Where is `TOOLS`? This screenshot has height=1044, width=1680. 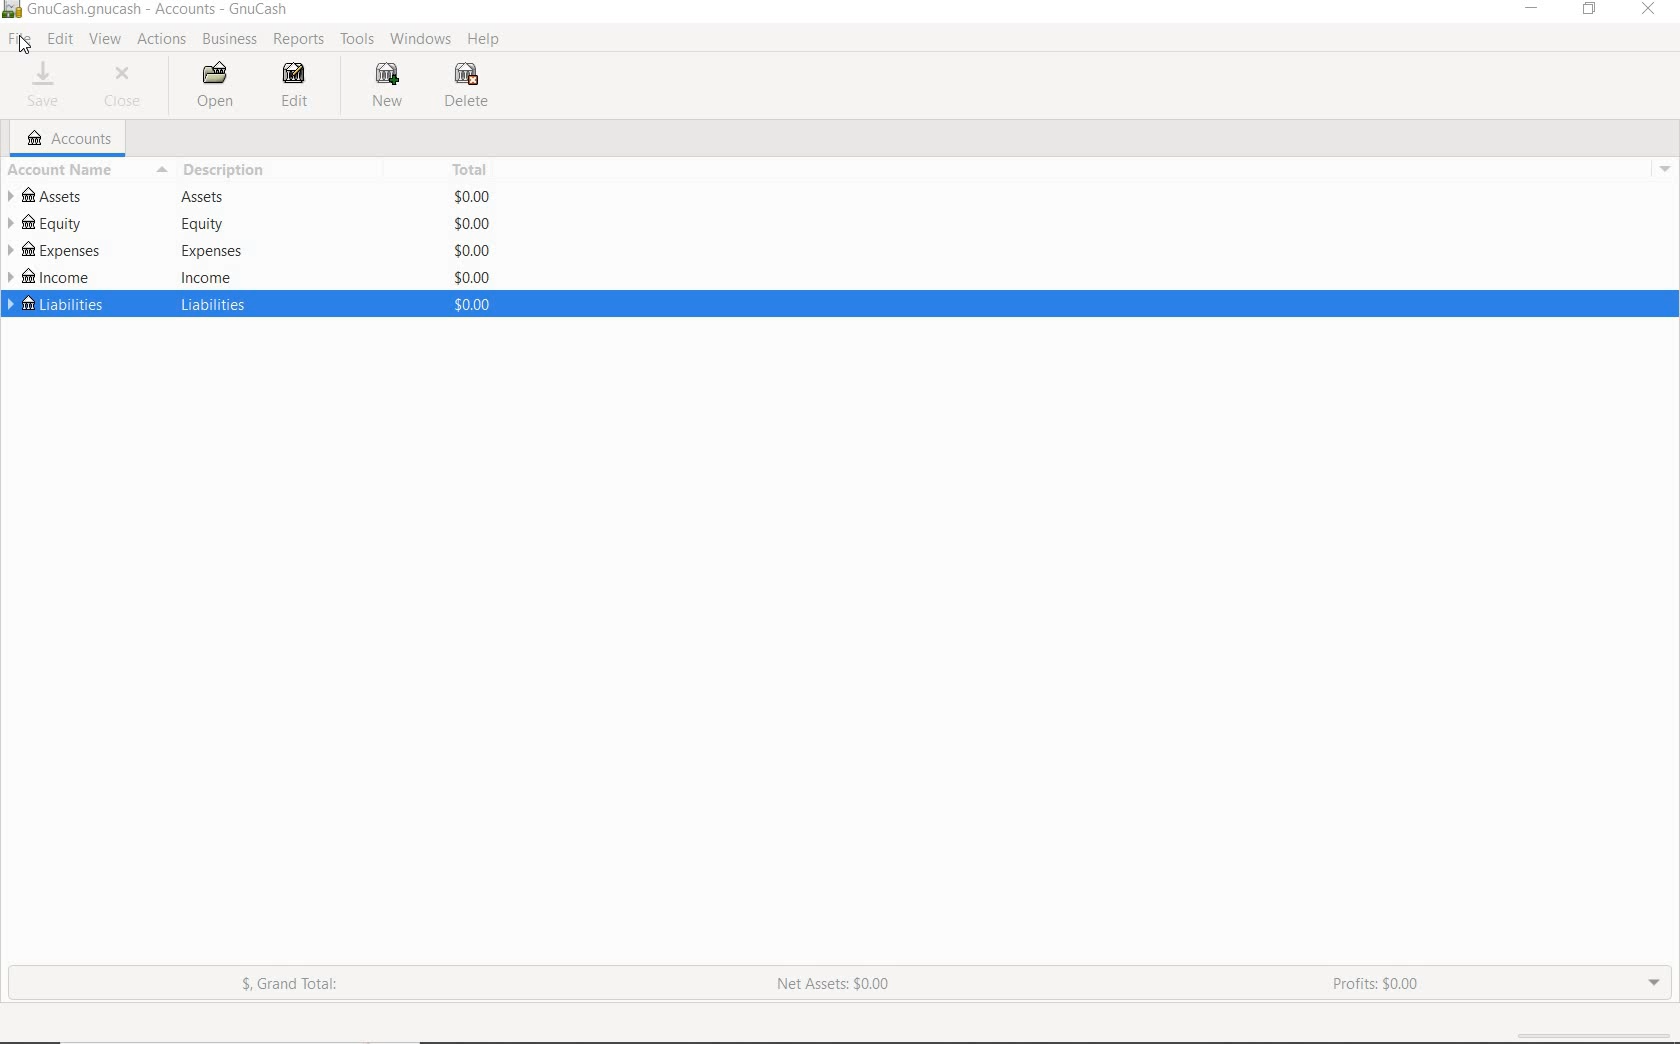 TOOLS is located at coordinates (358, 40).